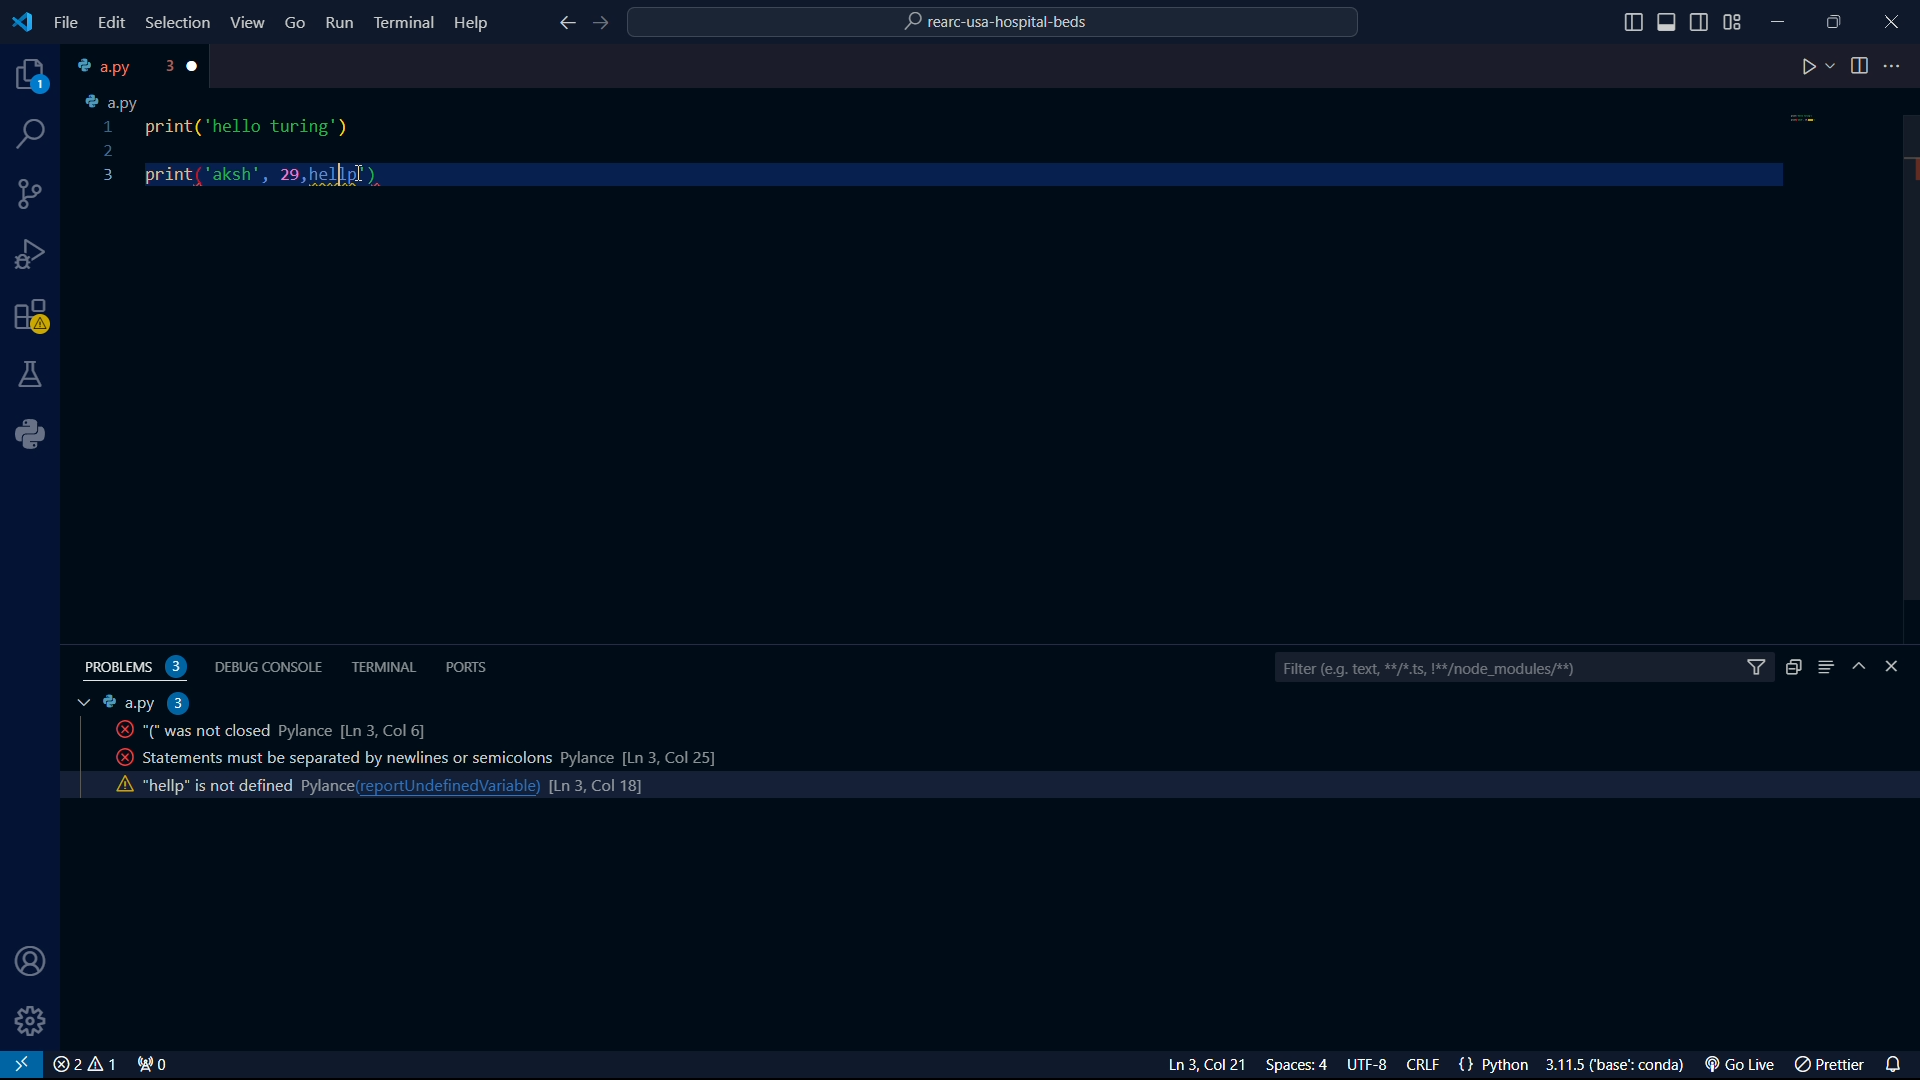 This screenshot has height=1080, width=1920. Describe the element at coordinates (995, 25) in the screenshot. I see `rearc-usa-hospital-beds` at that location.